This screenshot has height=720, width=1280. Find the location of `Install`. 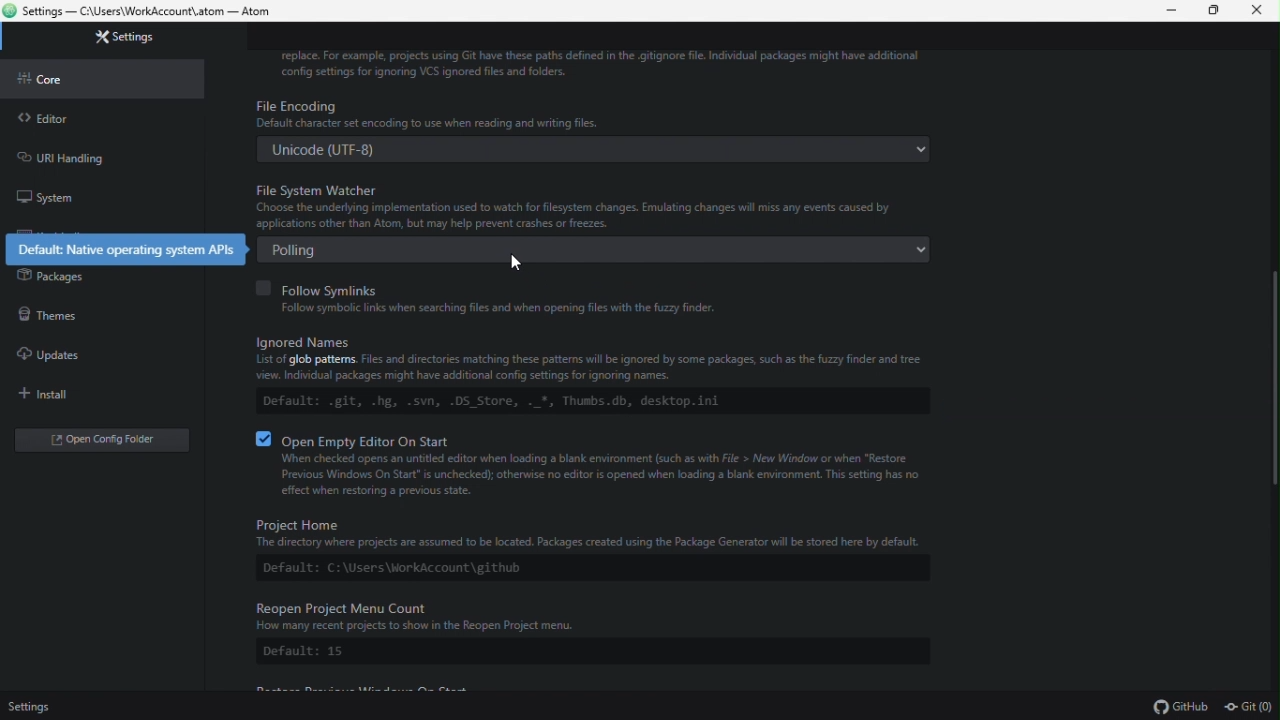

Install is located at coordinates (94, 394).